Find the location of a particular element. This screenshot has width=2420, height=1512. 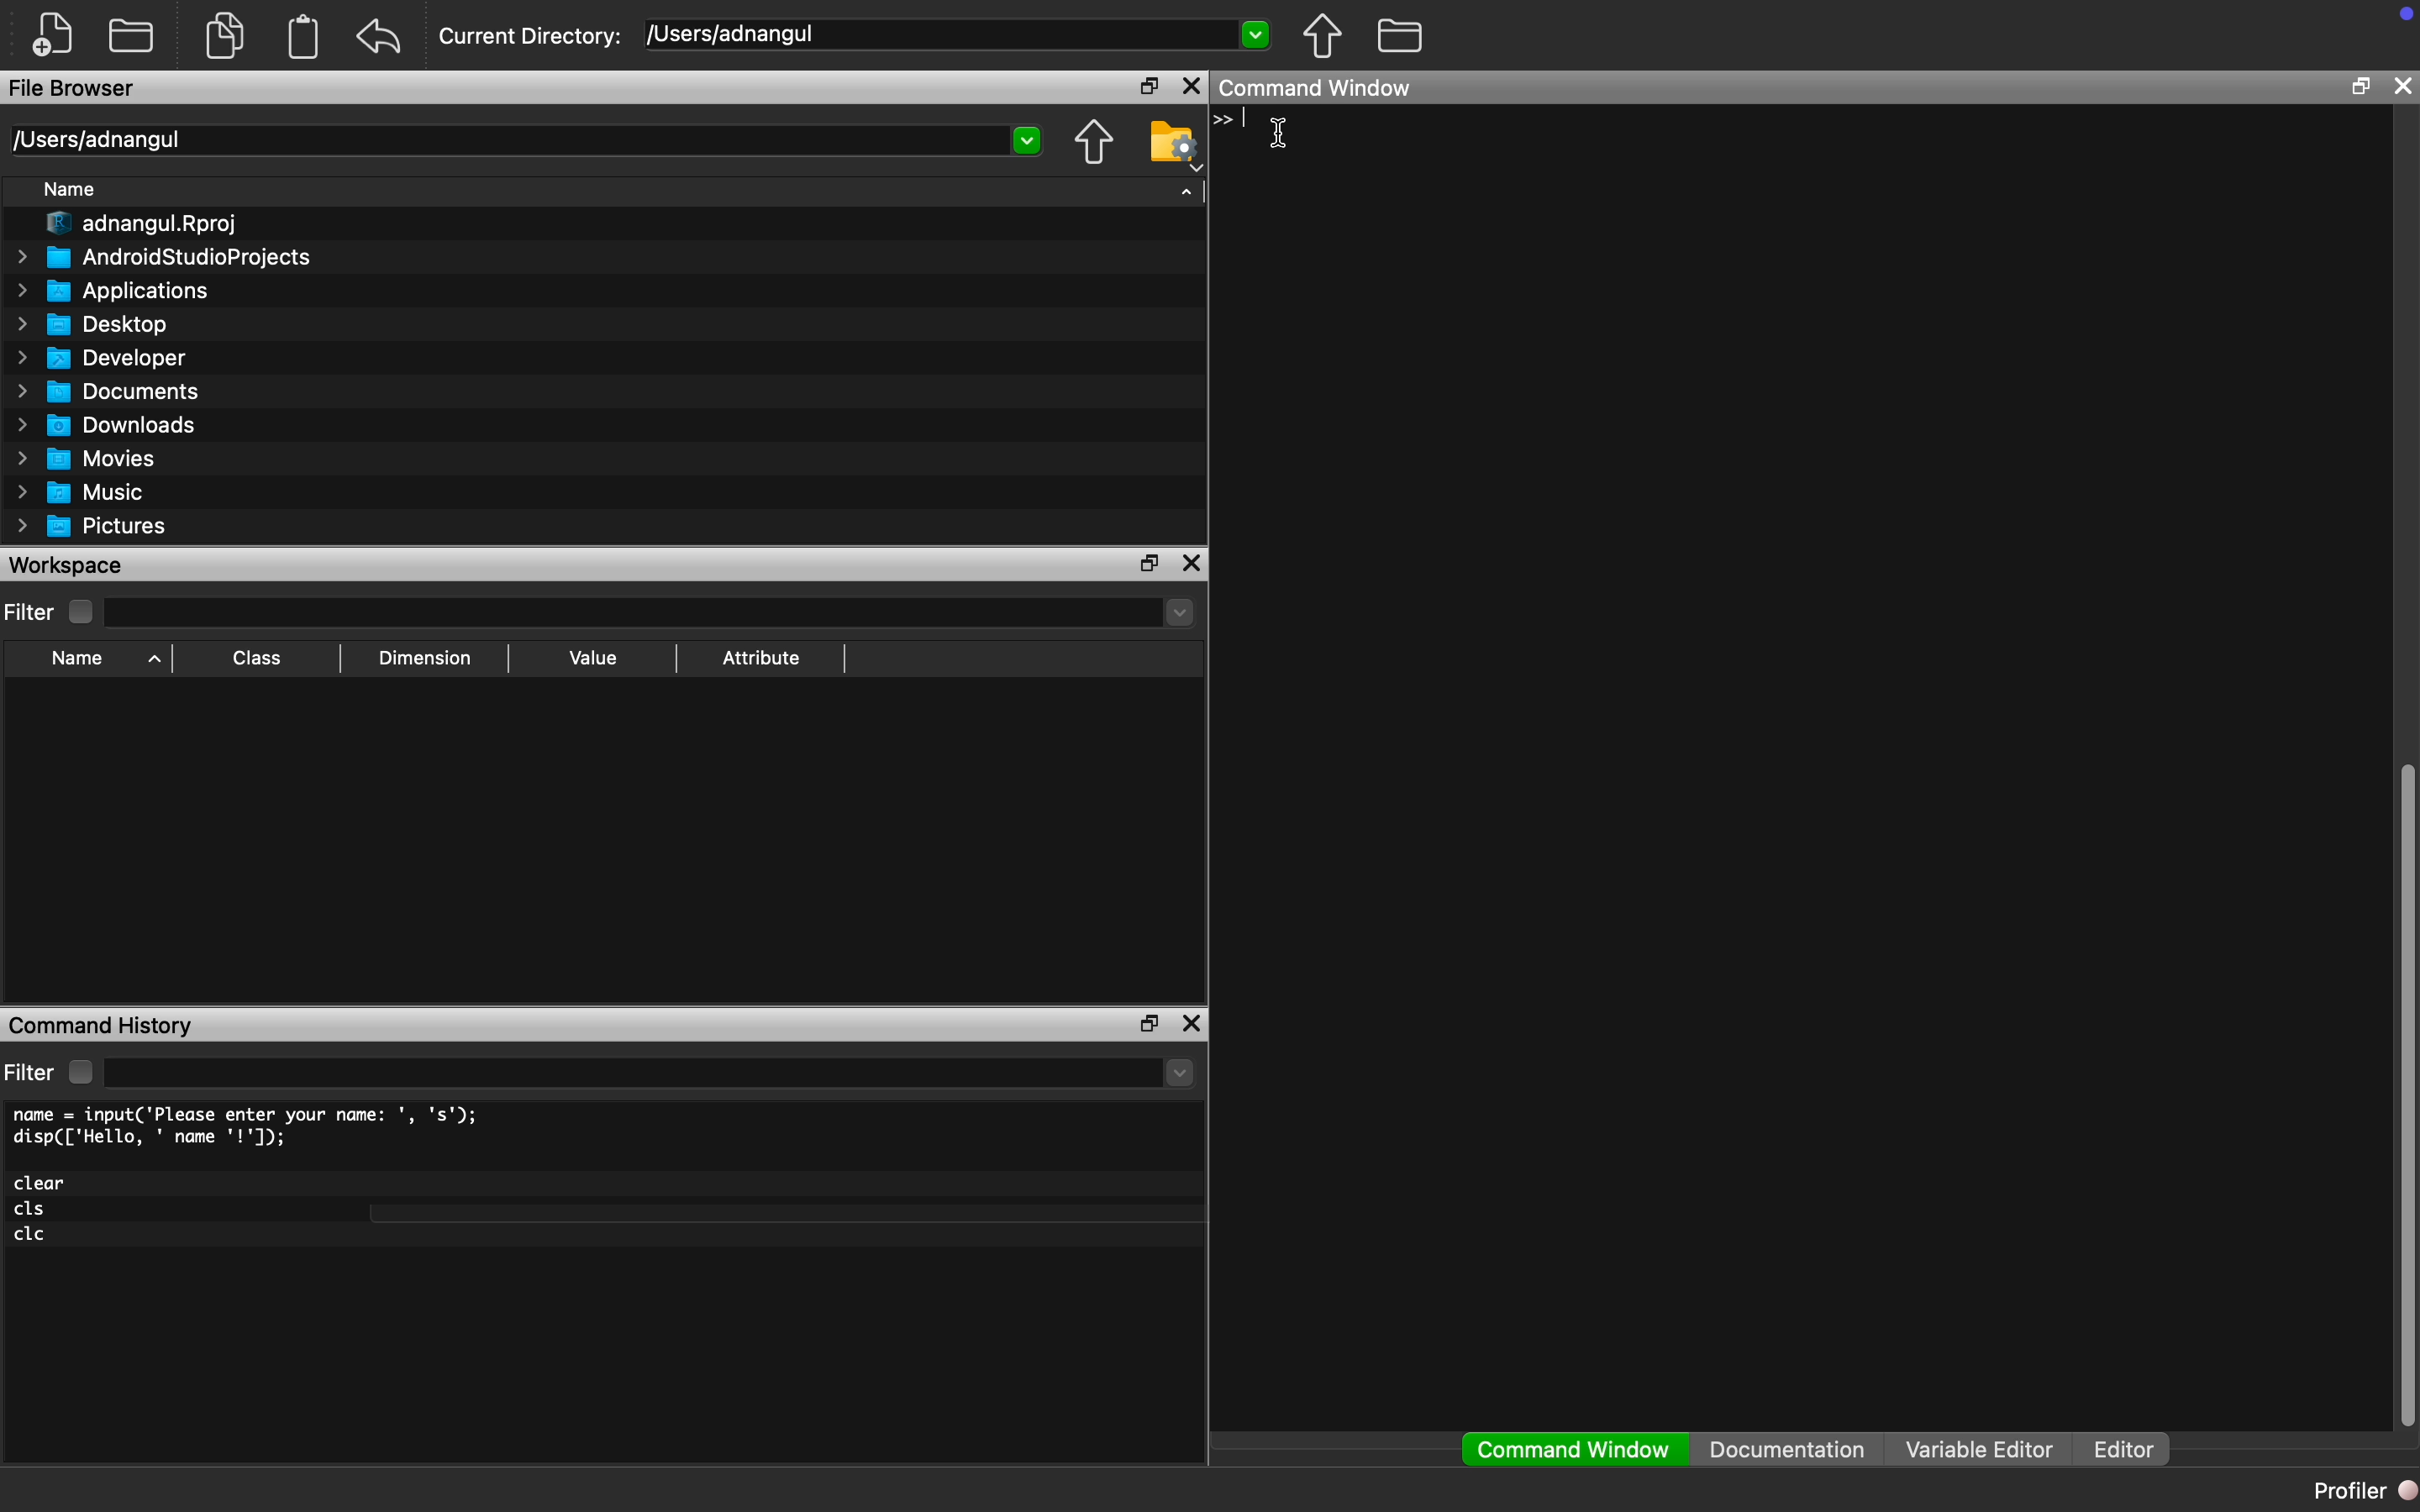

maximize is located at coordinates (1145, 88).